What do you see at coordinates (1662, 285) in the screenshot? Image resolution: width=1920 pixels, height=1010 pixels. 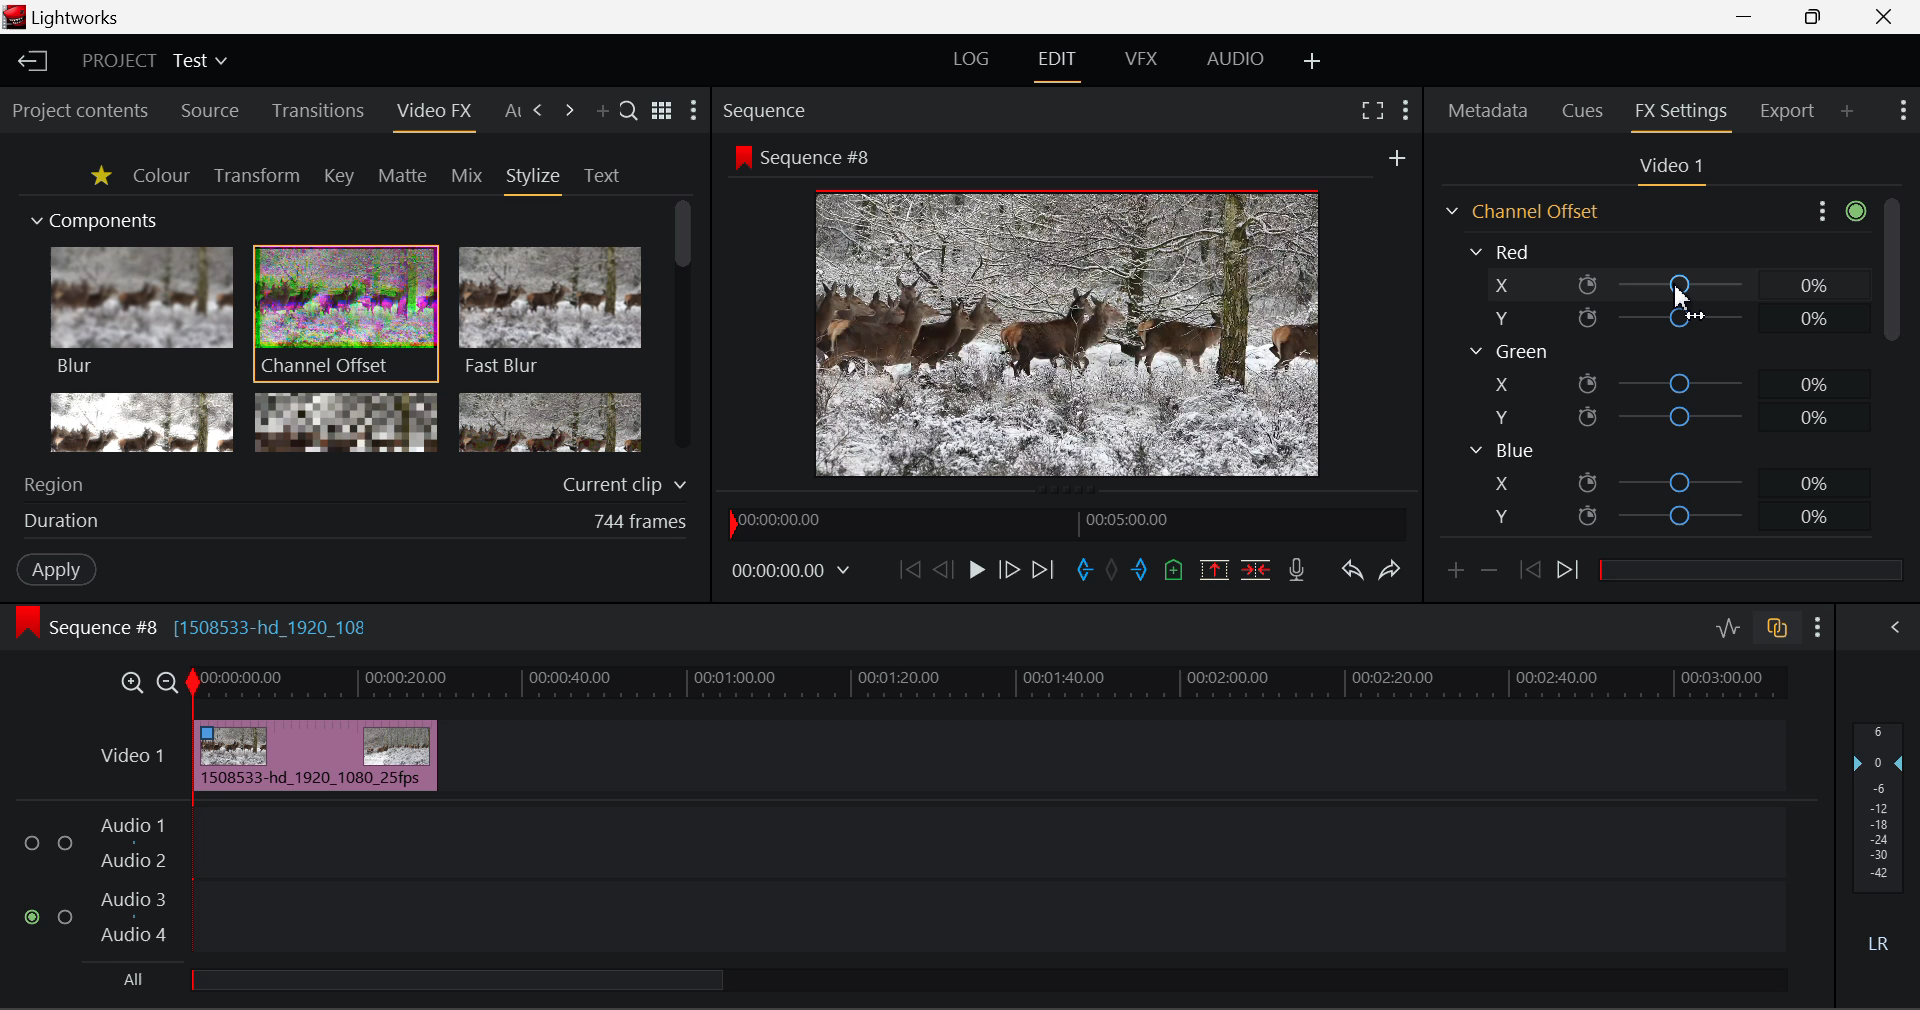 I see `Cursor on Red X` at bounding box center [1662, 285].